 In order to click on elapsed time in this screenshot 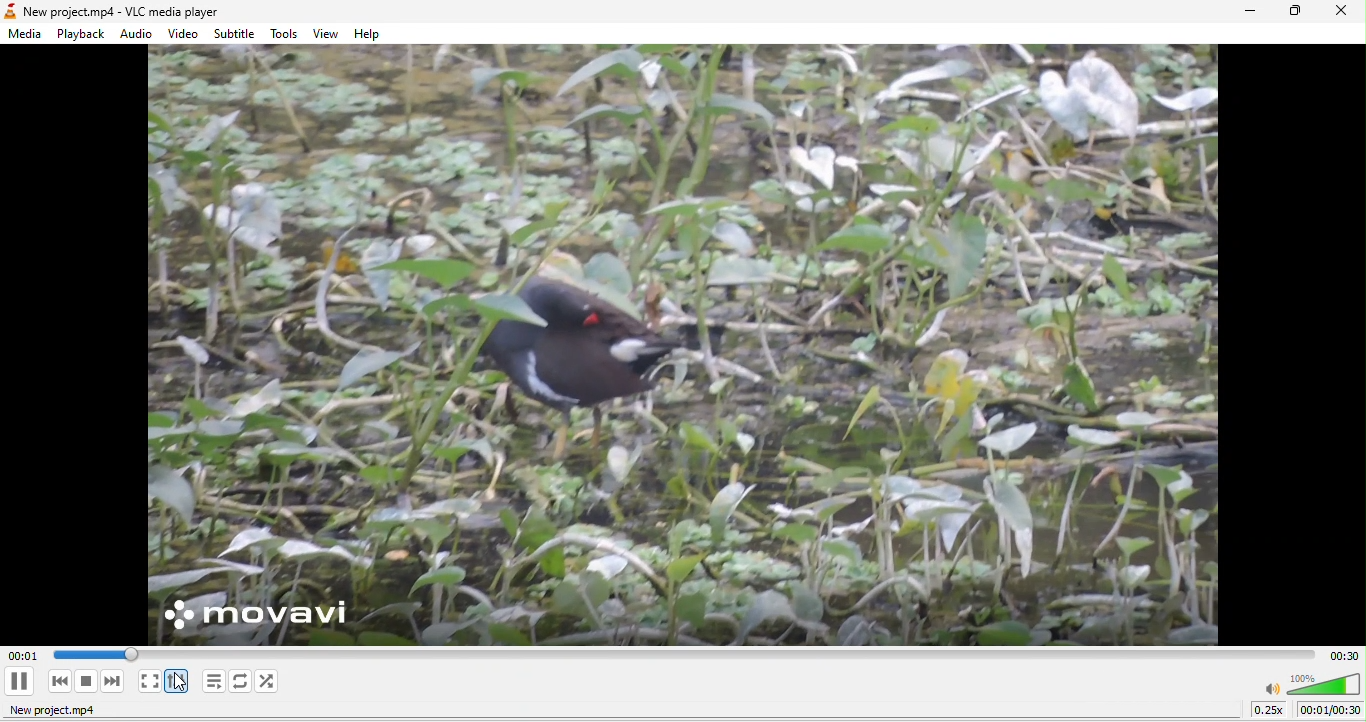, I will do `click(91, 654)`.